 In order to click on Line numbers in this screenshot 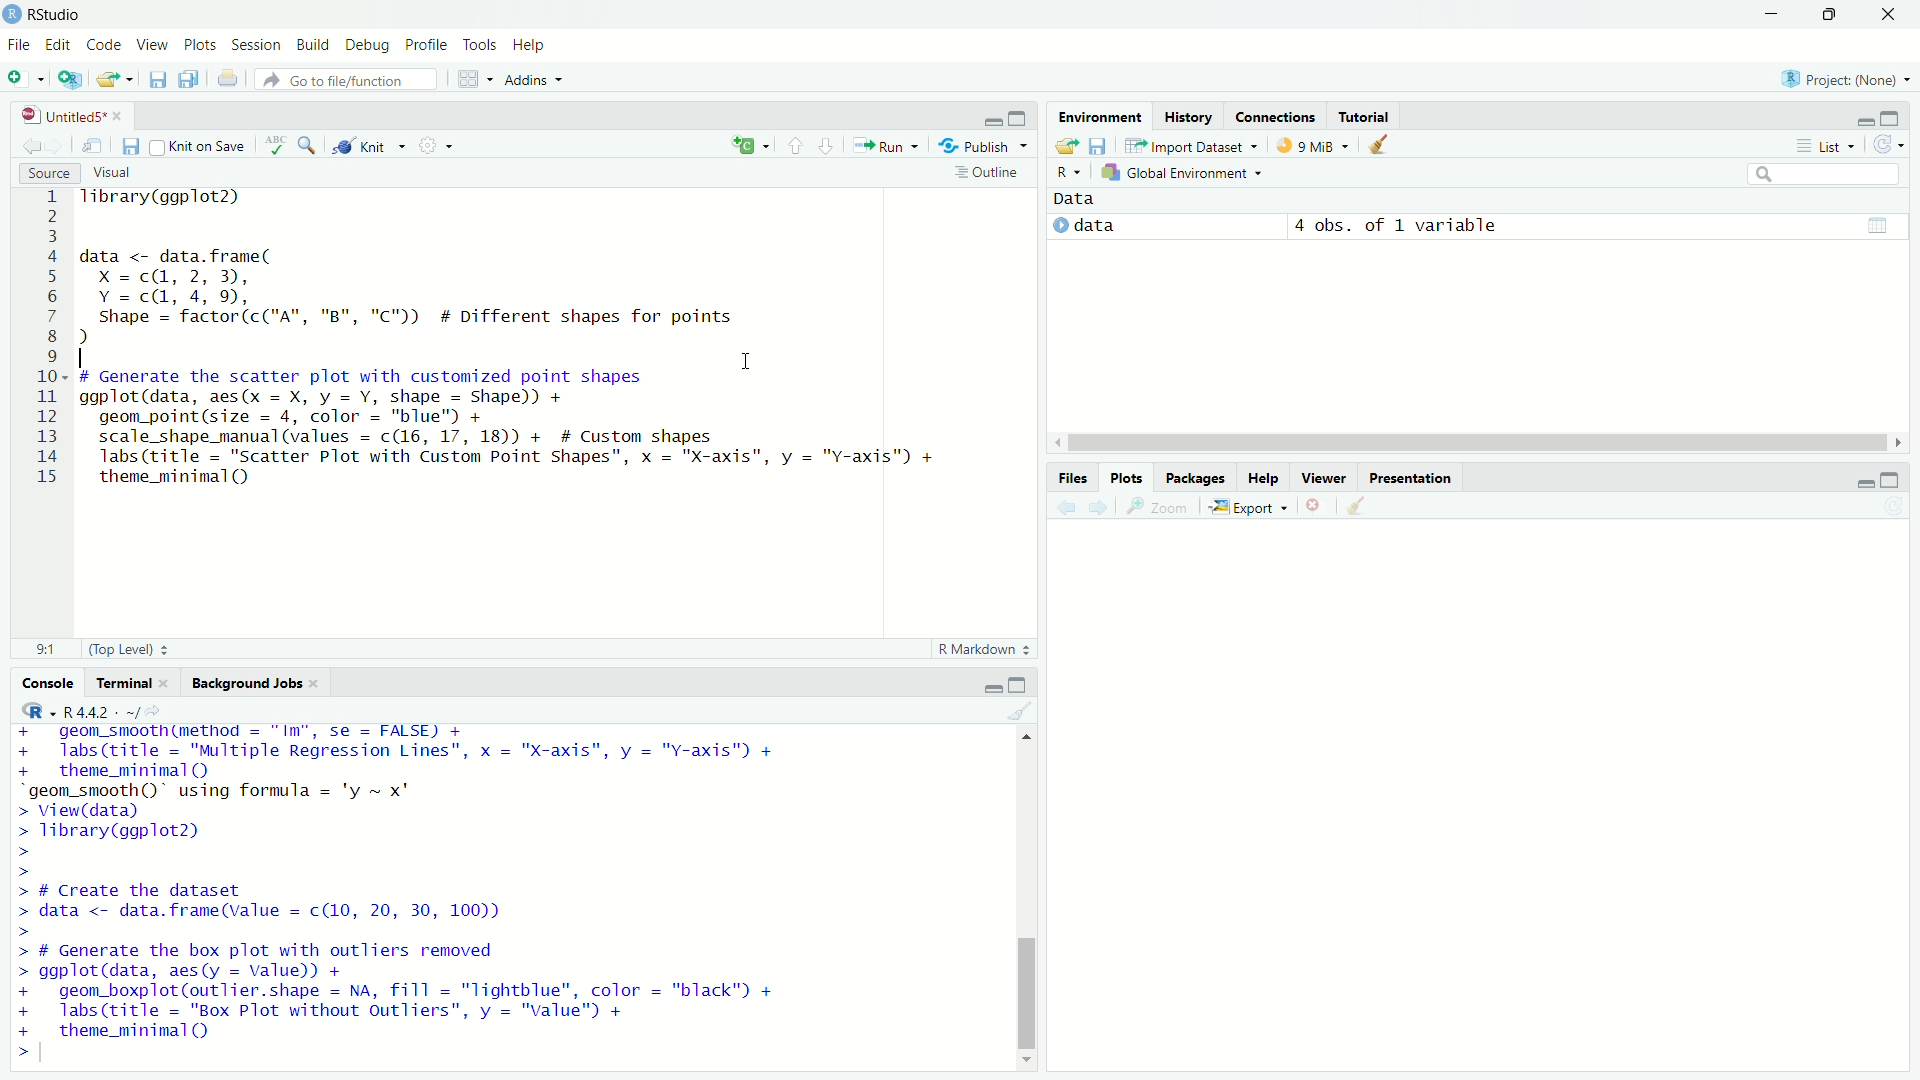, I will do `click(49, 339)`.